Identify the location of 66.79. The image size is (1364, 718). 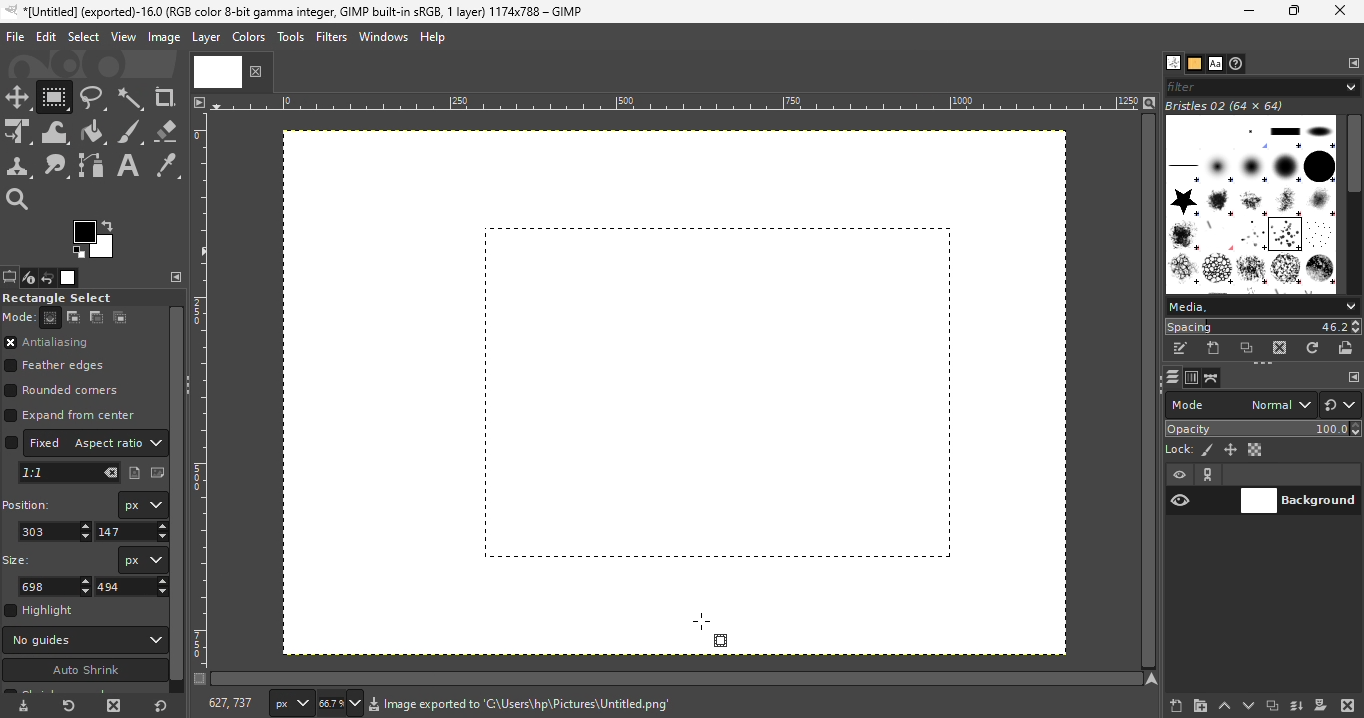
(335, 703).